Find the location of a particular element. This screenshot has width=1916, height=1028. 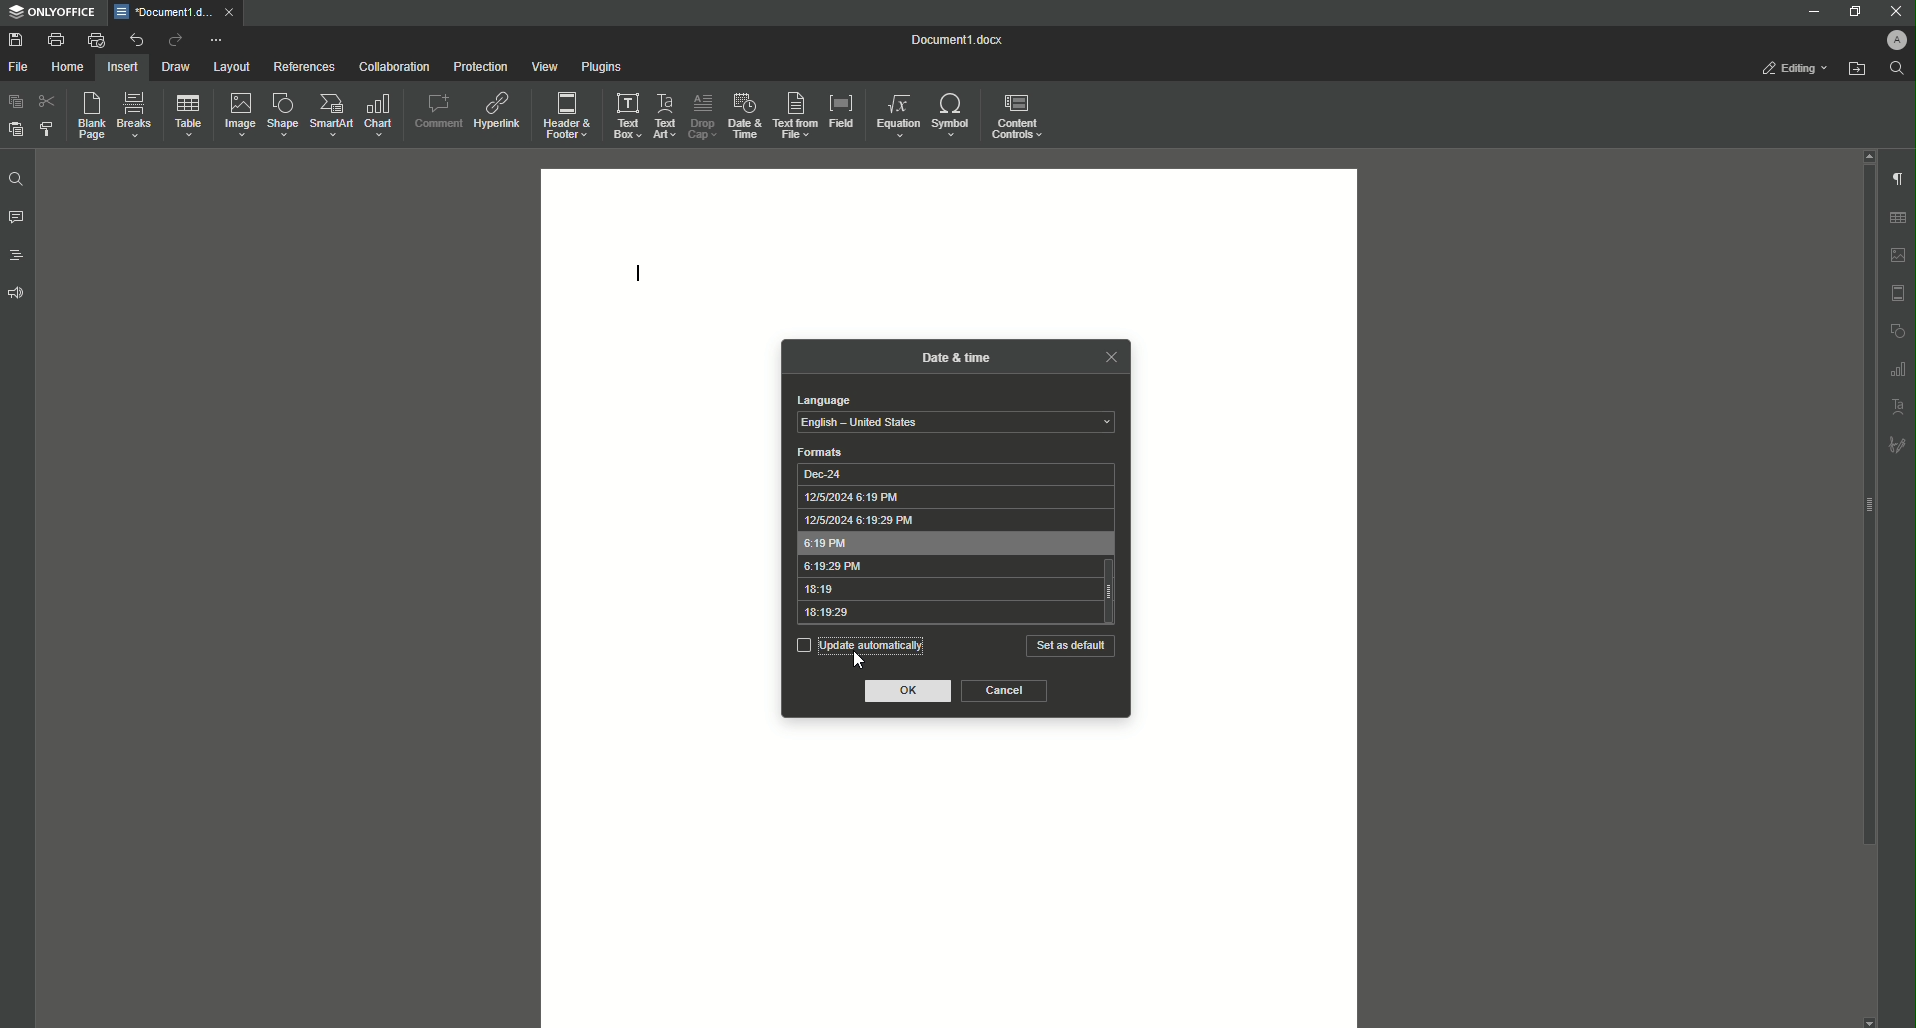

Minimize is located at coordinates (1811, 11).